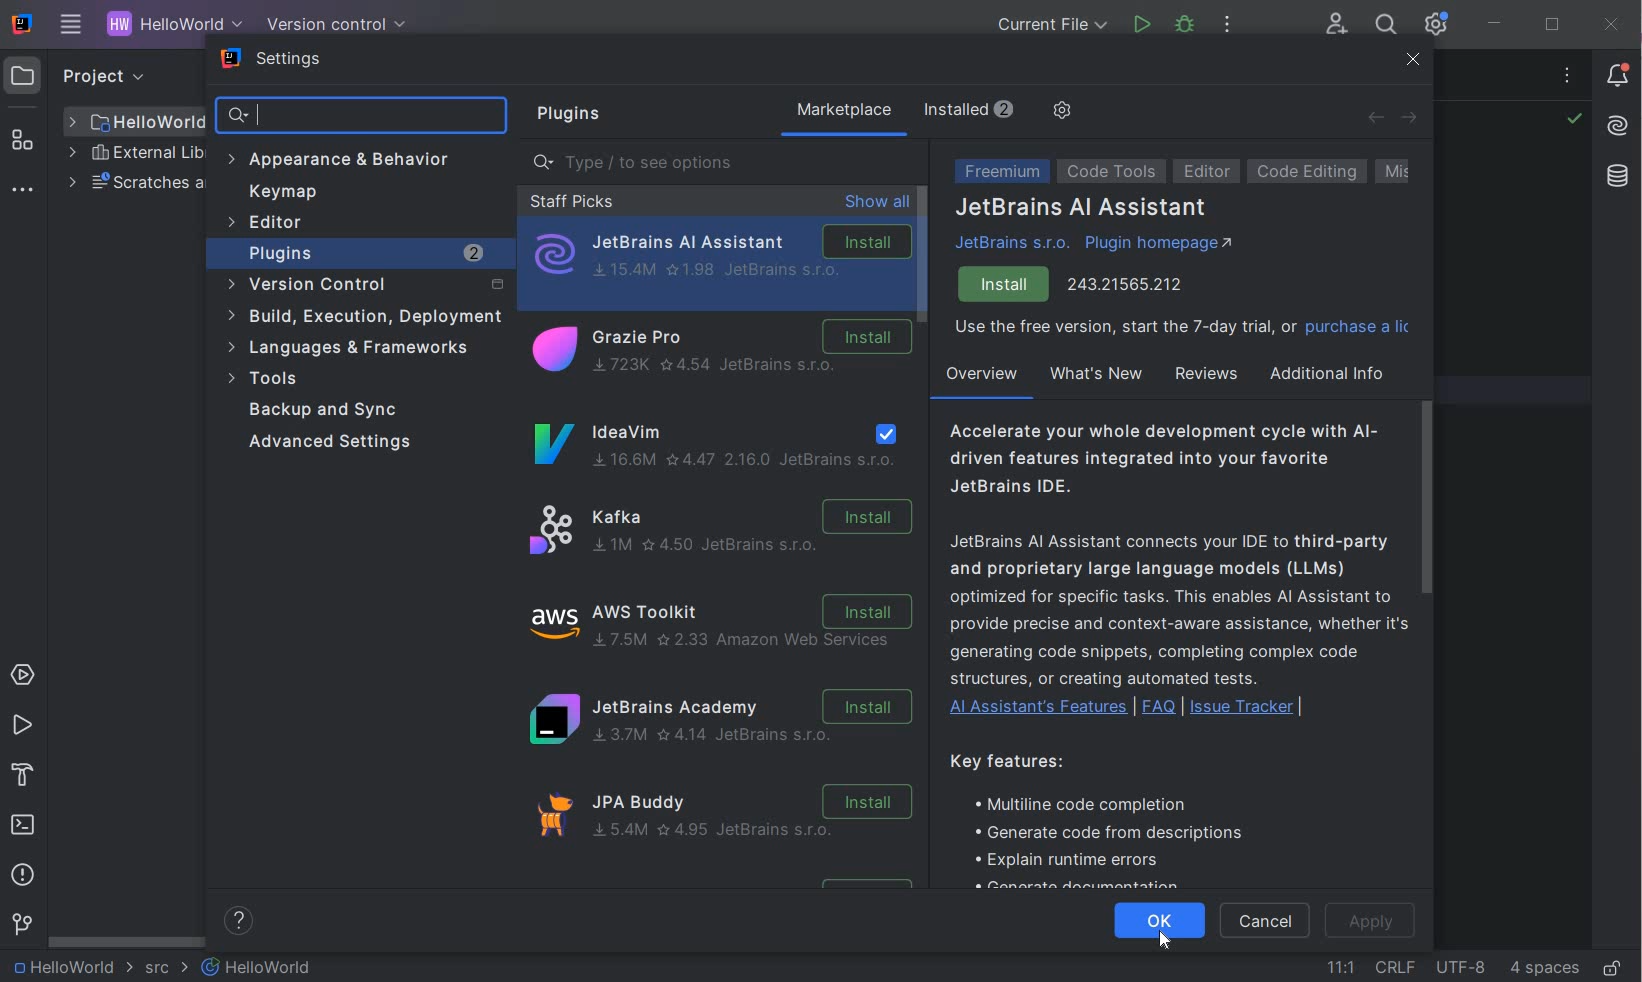 Image resolution: width=1642 pixels, height=982 pixels. I want to click on version control, so click(362, 285).